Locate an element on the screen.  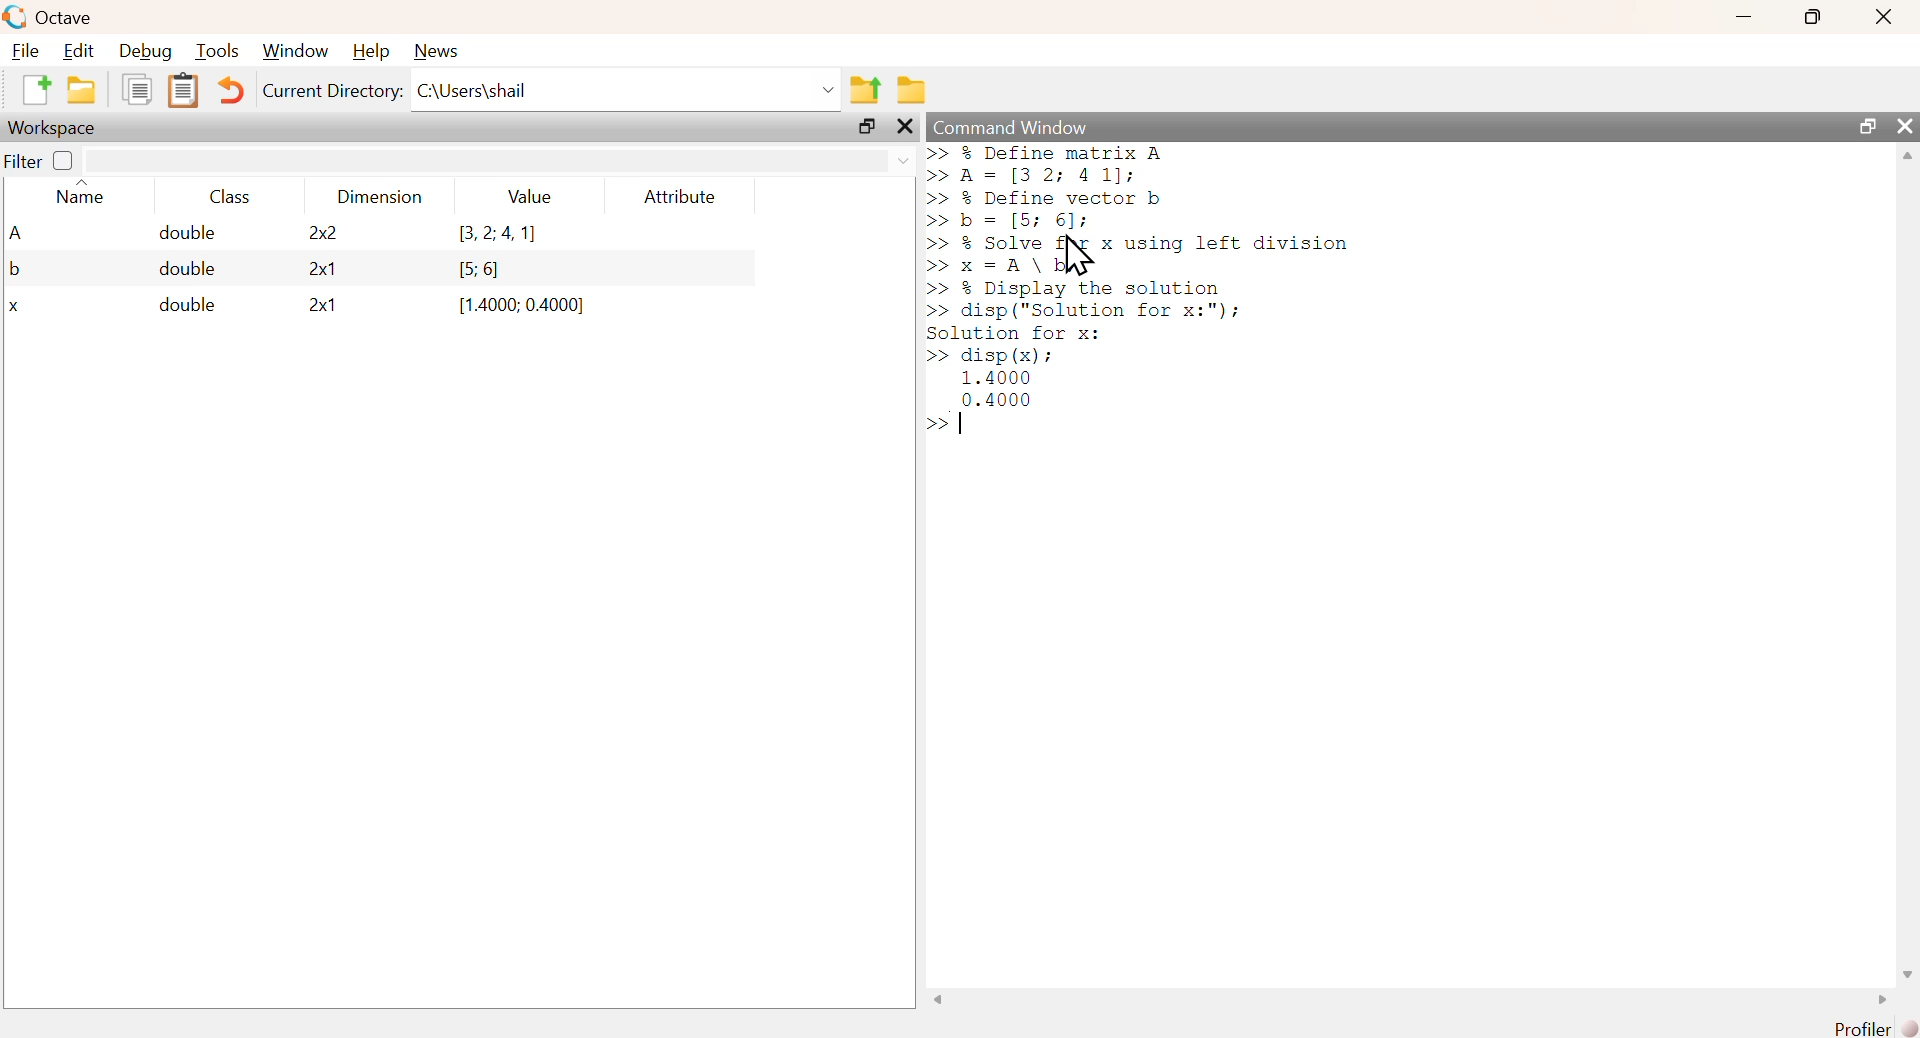
close is located at coordinates (1882, 18).